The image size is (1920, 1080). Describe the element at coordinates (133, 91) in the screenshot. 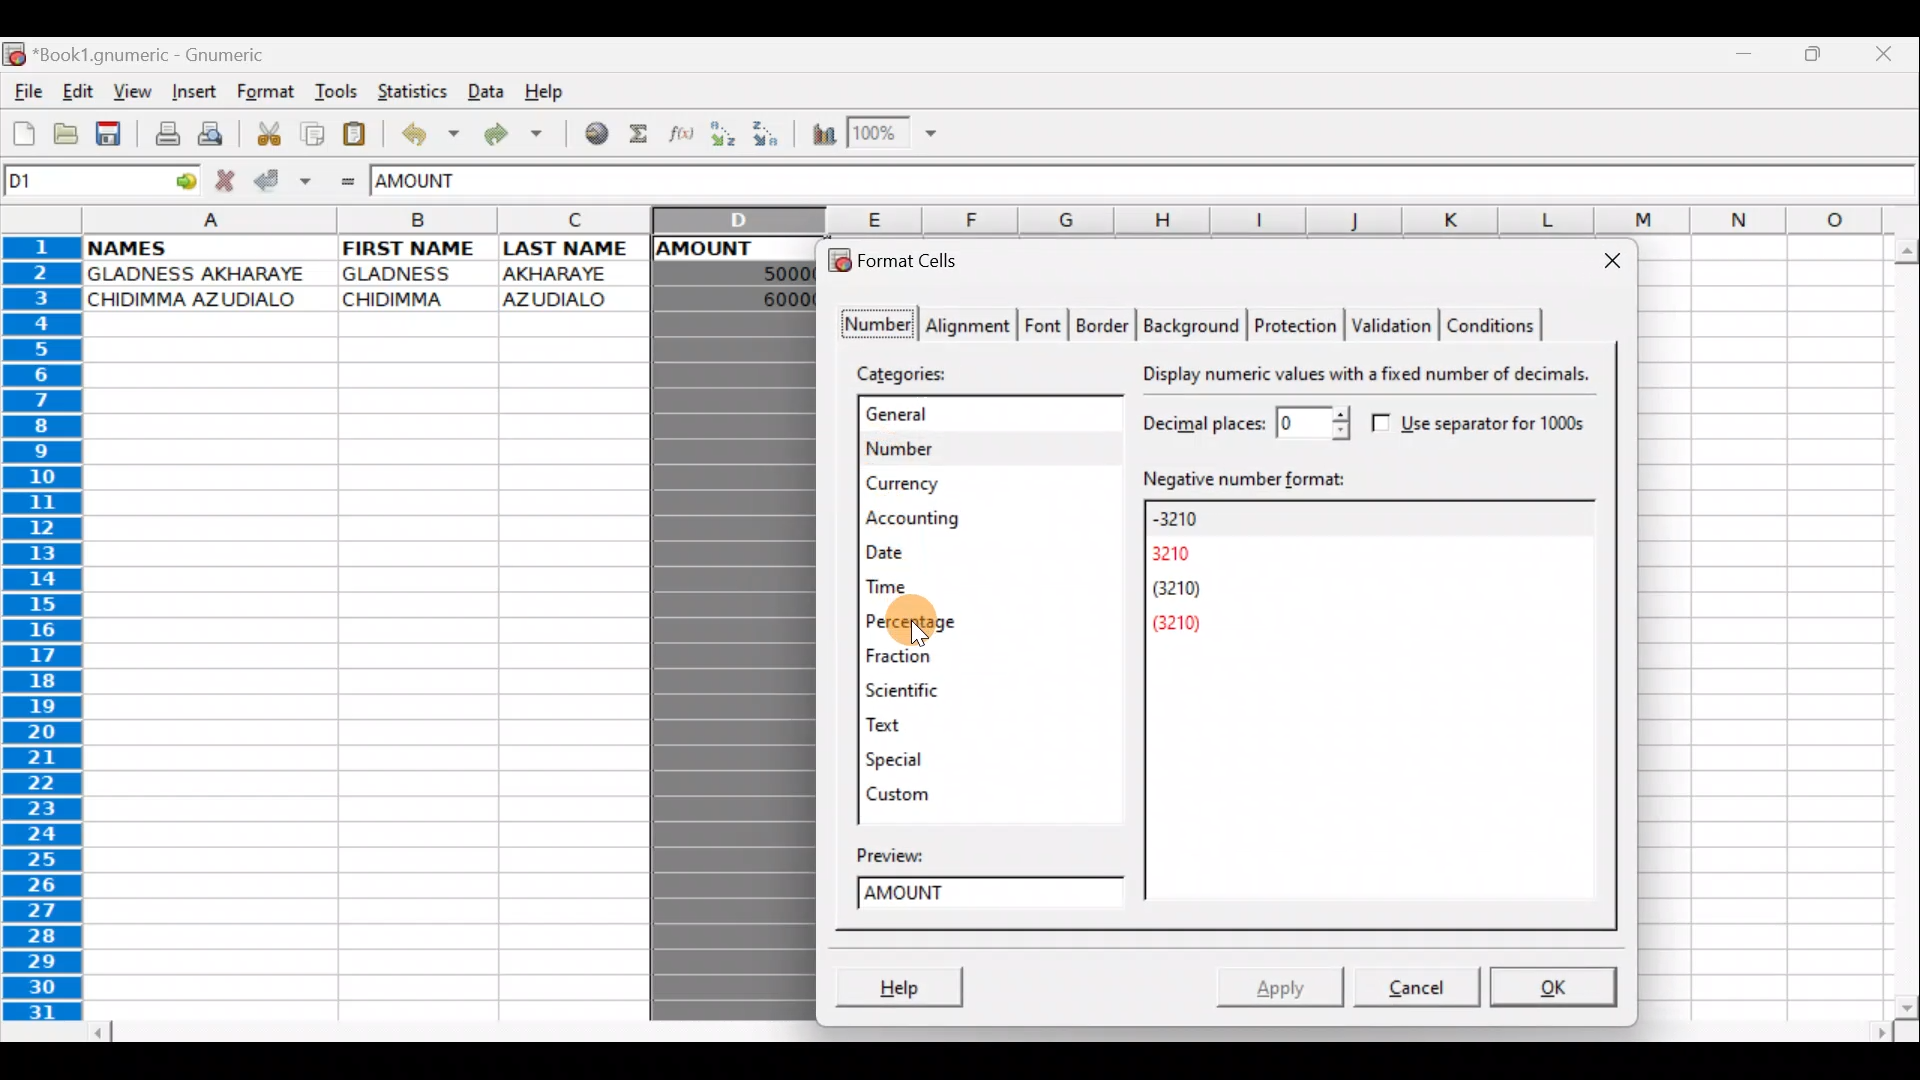

I see `View` at that location.